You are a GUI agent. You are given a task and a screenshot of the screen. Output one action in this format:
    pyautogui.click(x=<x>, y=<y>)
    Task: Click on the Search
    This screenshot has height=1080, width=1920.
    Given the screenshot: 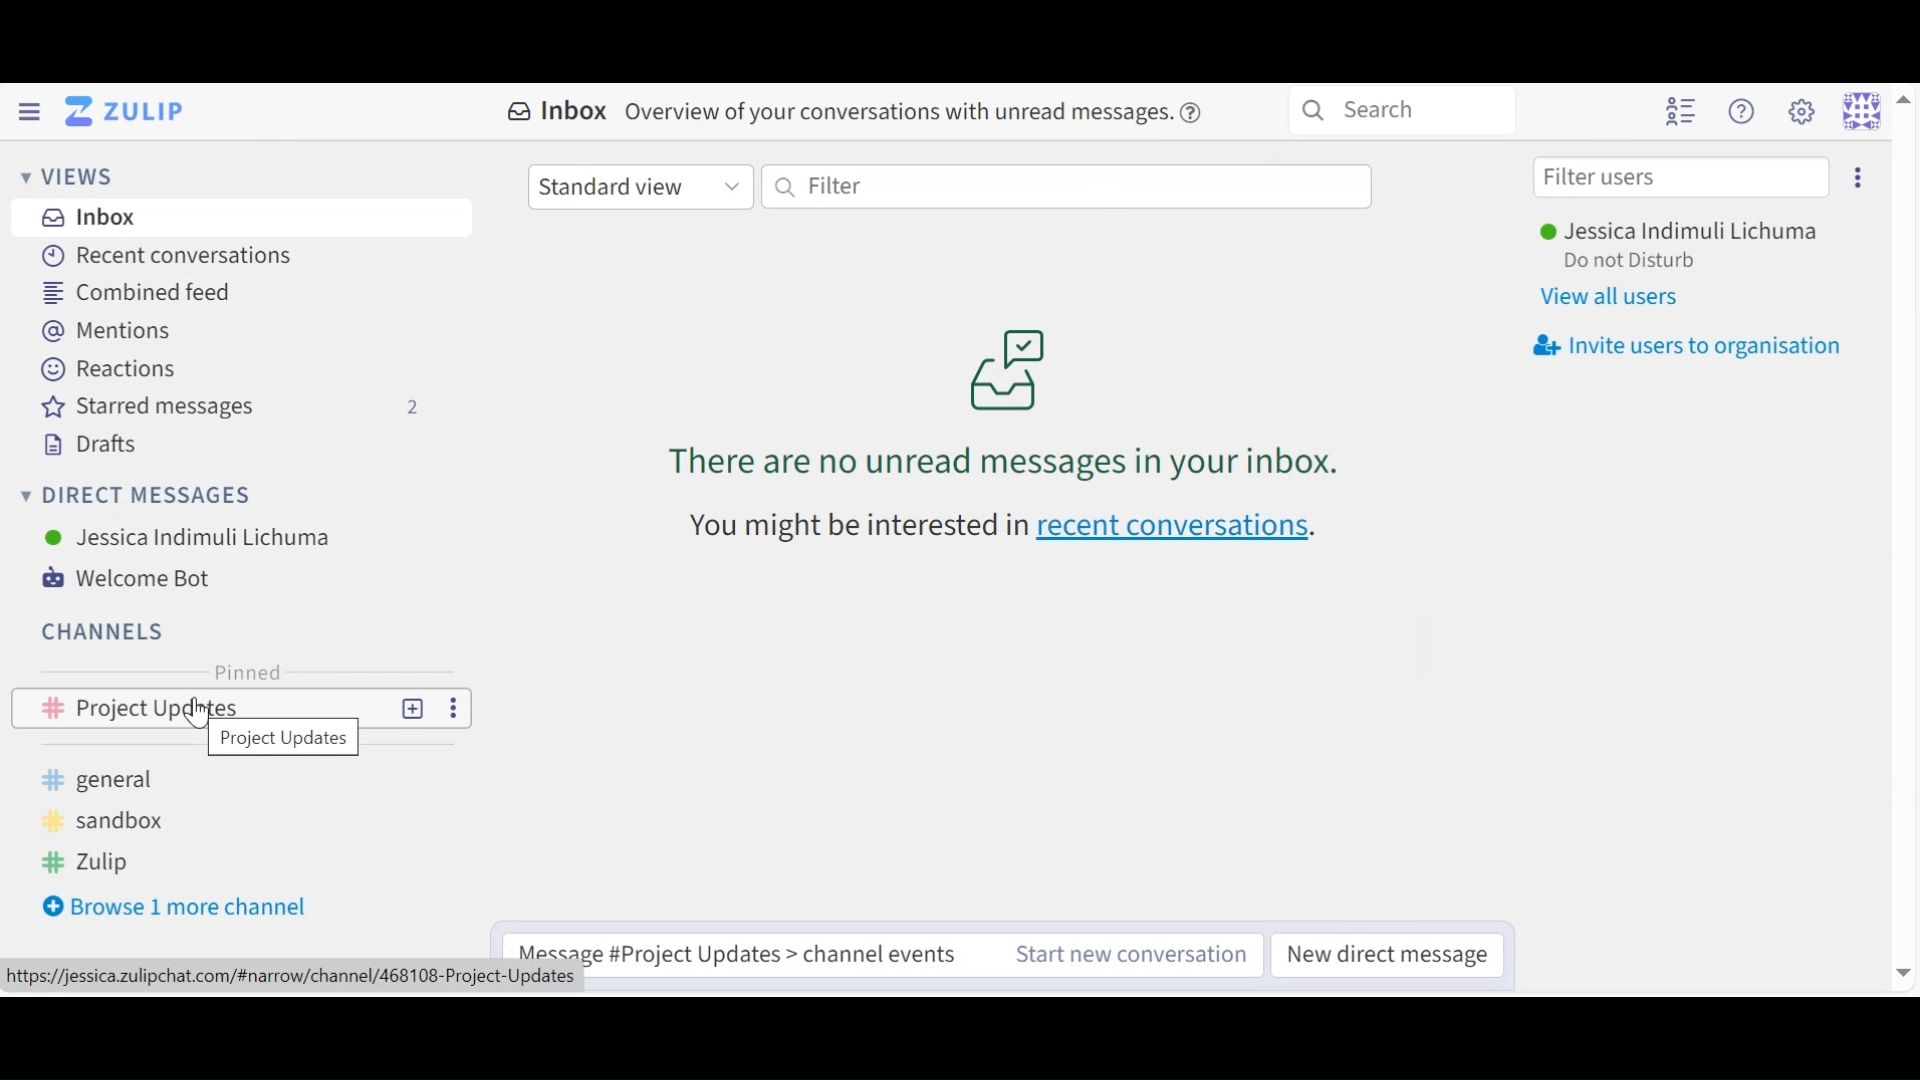 What is the action you would take?
    pyautogui.click(x=1403, y=111)
    